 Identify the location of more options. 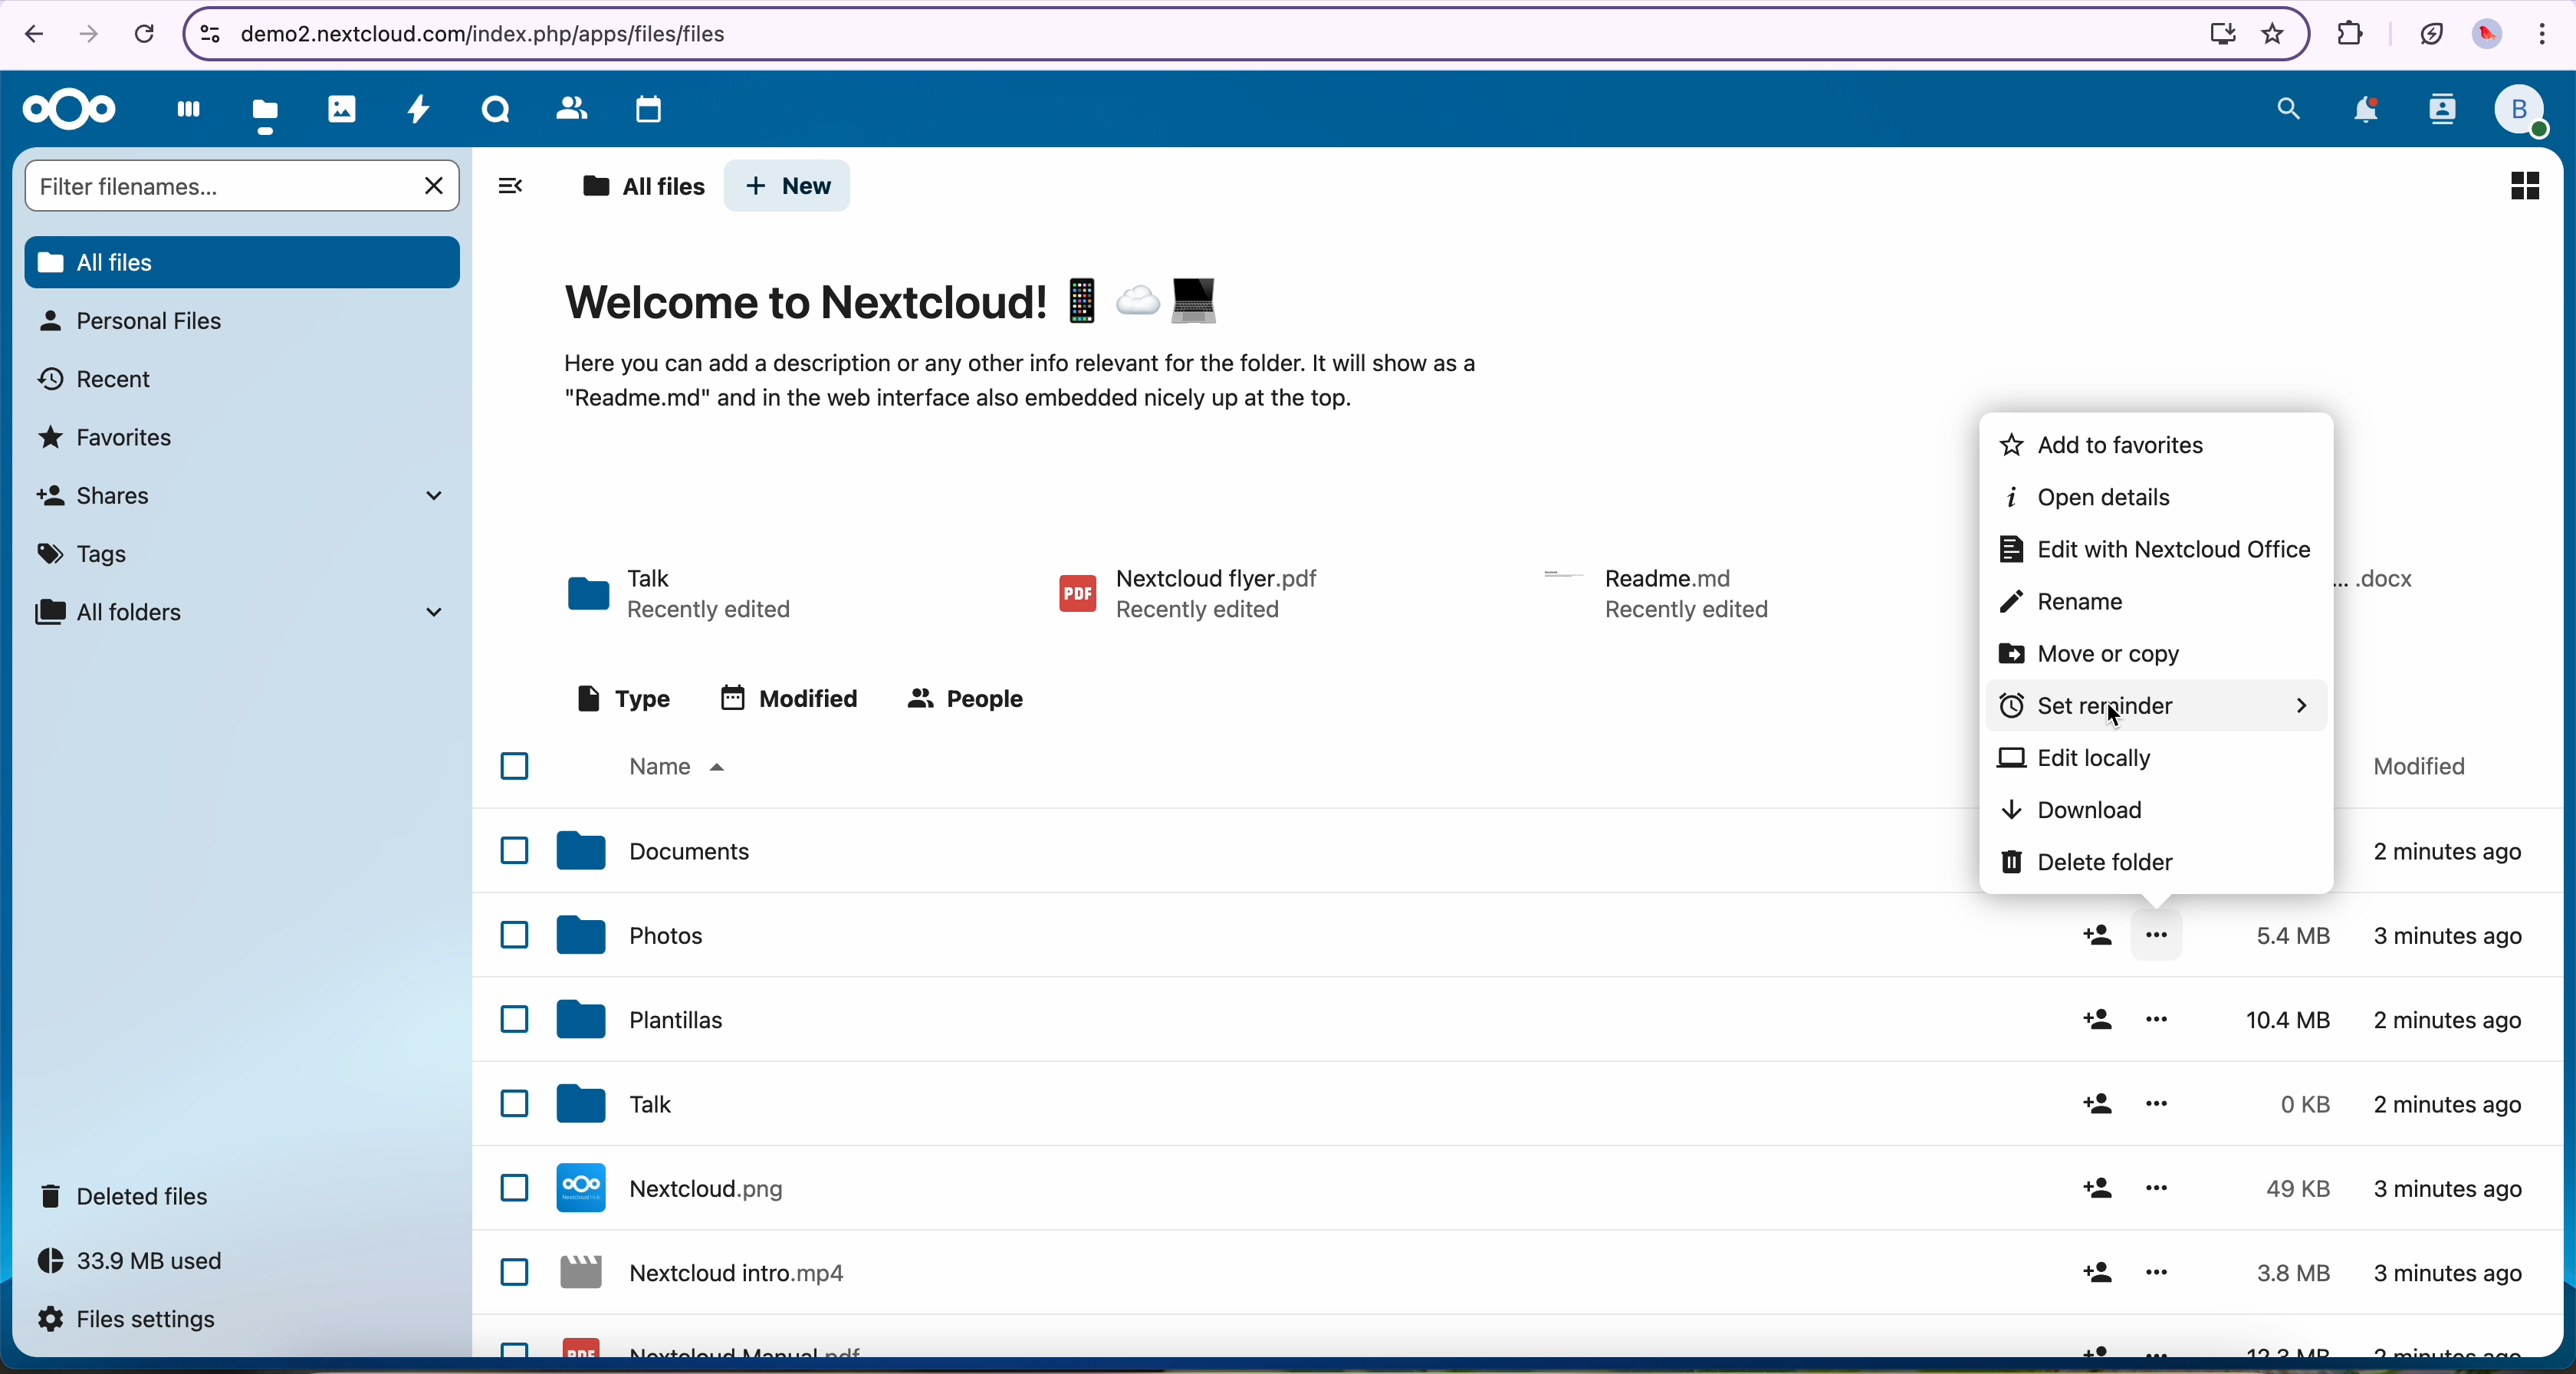
(2156, 1105).